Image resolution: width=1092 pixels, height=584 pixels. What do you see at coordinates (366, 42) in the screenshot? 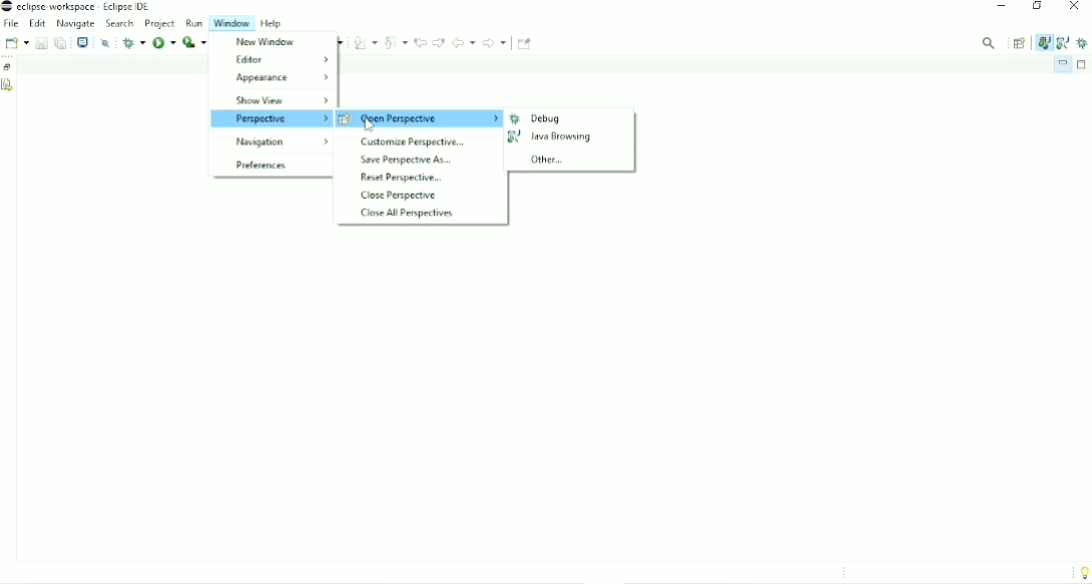
I see `Next Annotation` at bounding box center [366, 42].